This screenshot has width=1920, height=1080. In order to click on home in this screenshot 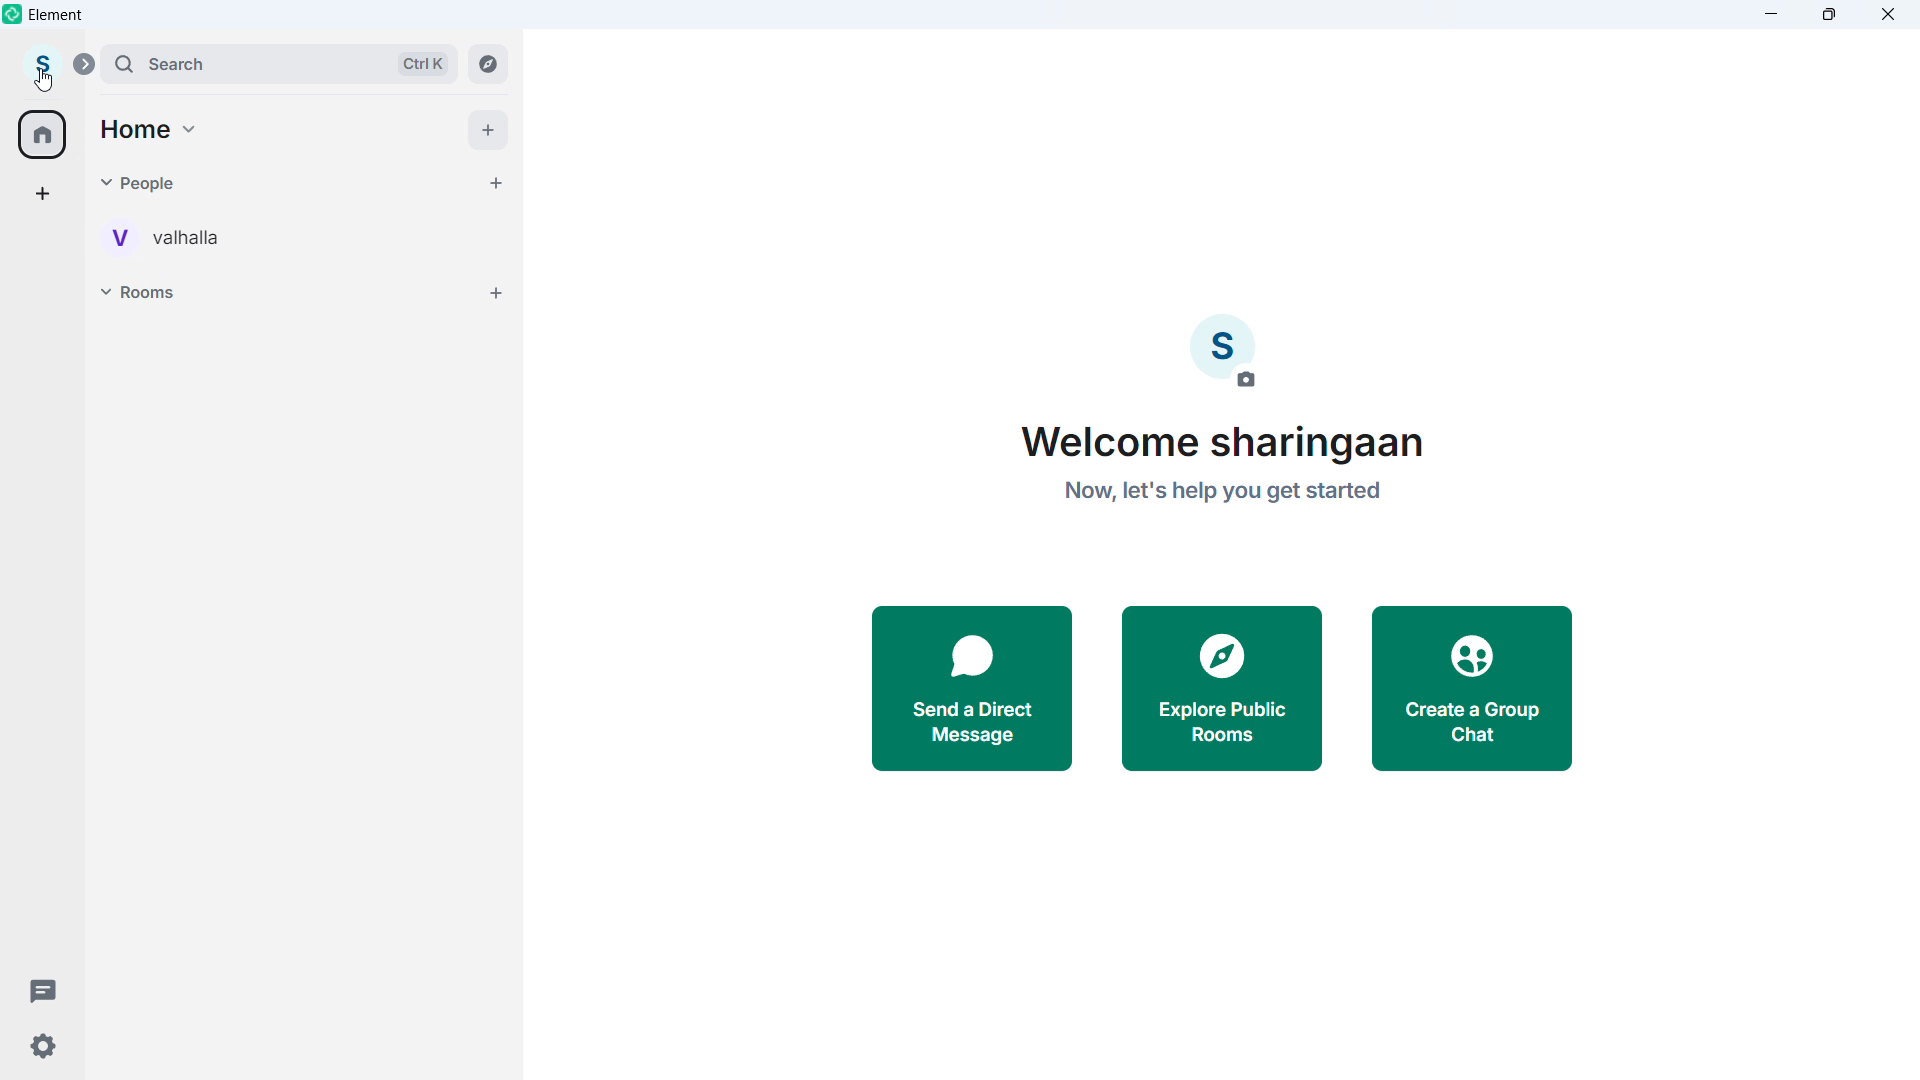, I will do `click(43, 134)`.